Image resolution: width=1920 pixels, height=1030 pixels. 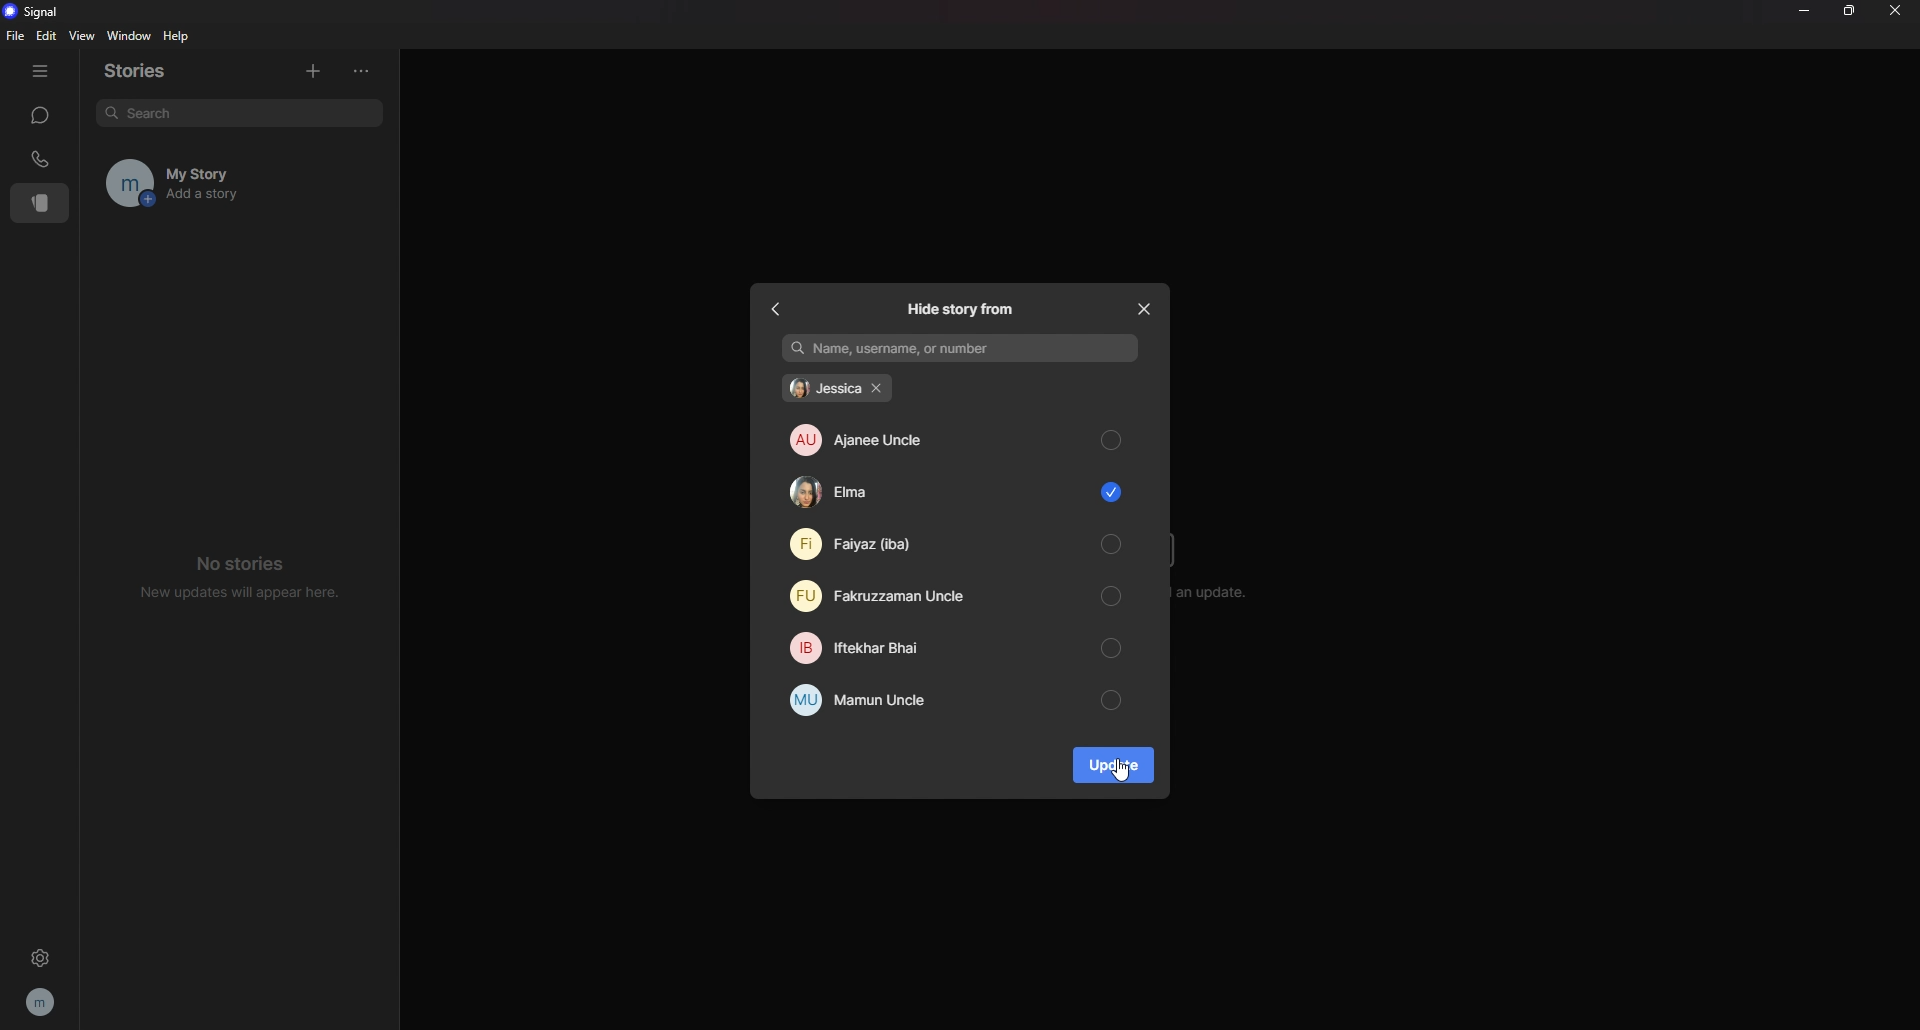 I want to click on edit, so click(x=46, y=36).